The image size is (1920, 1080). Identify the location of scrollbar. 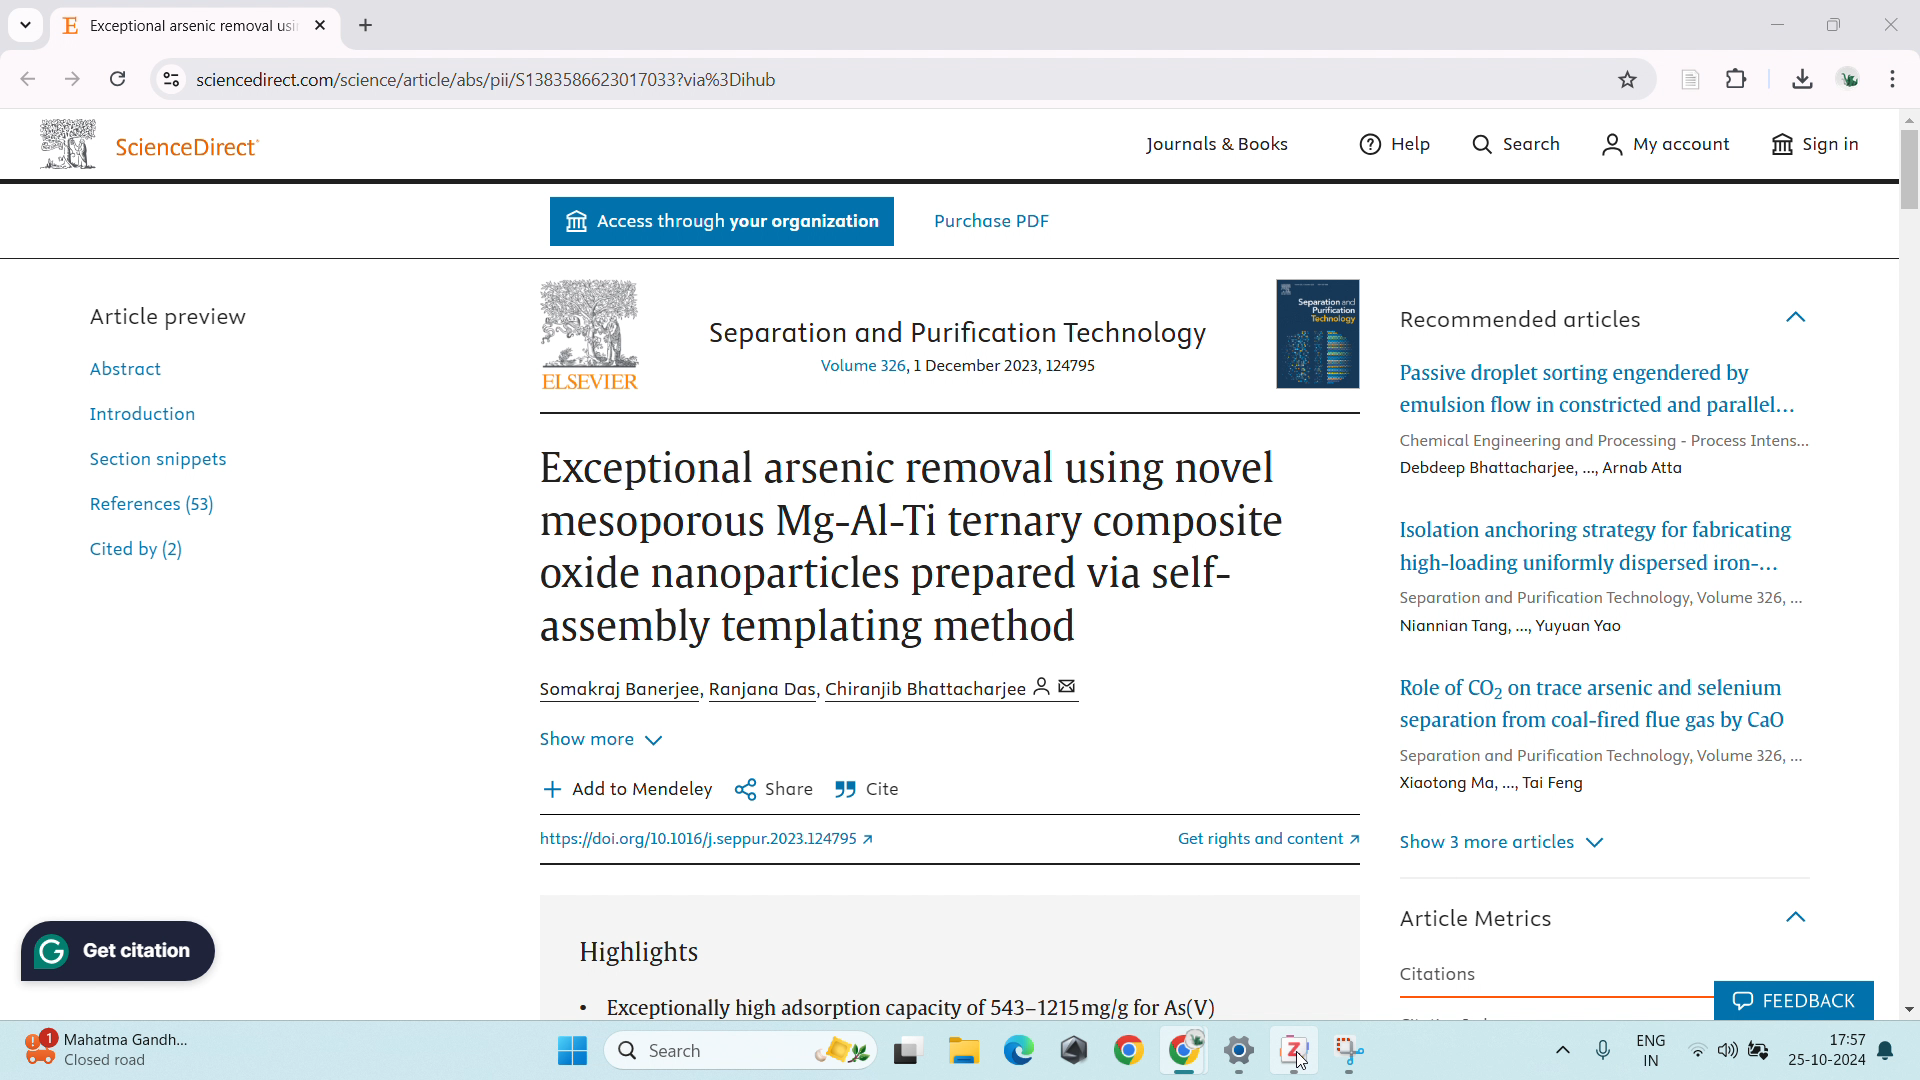
(1907, 181).